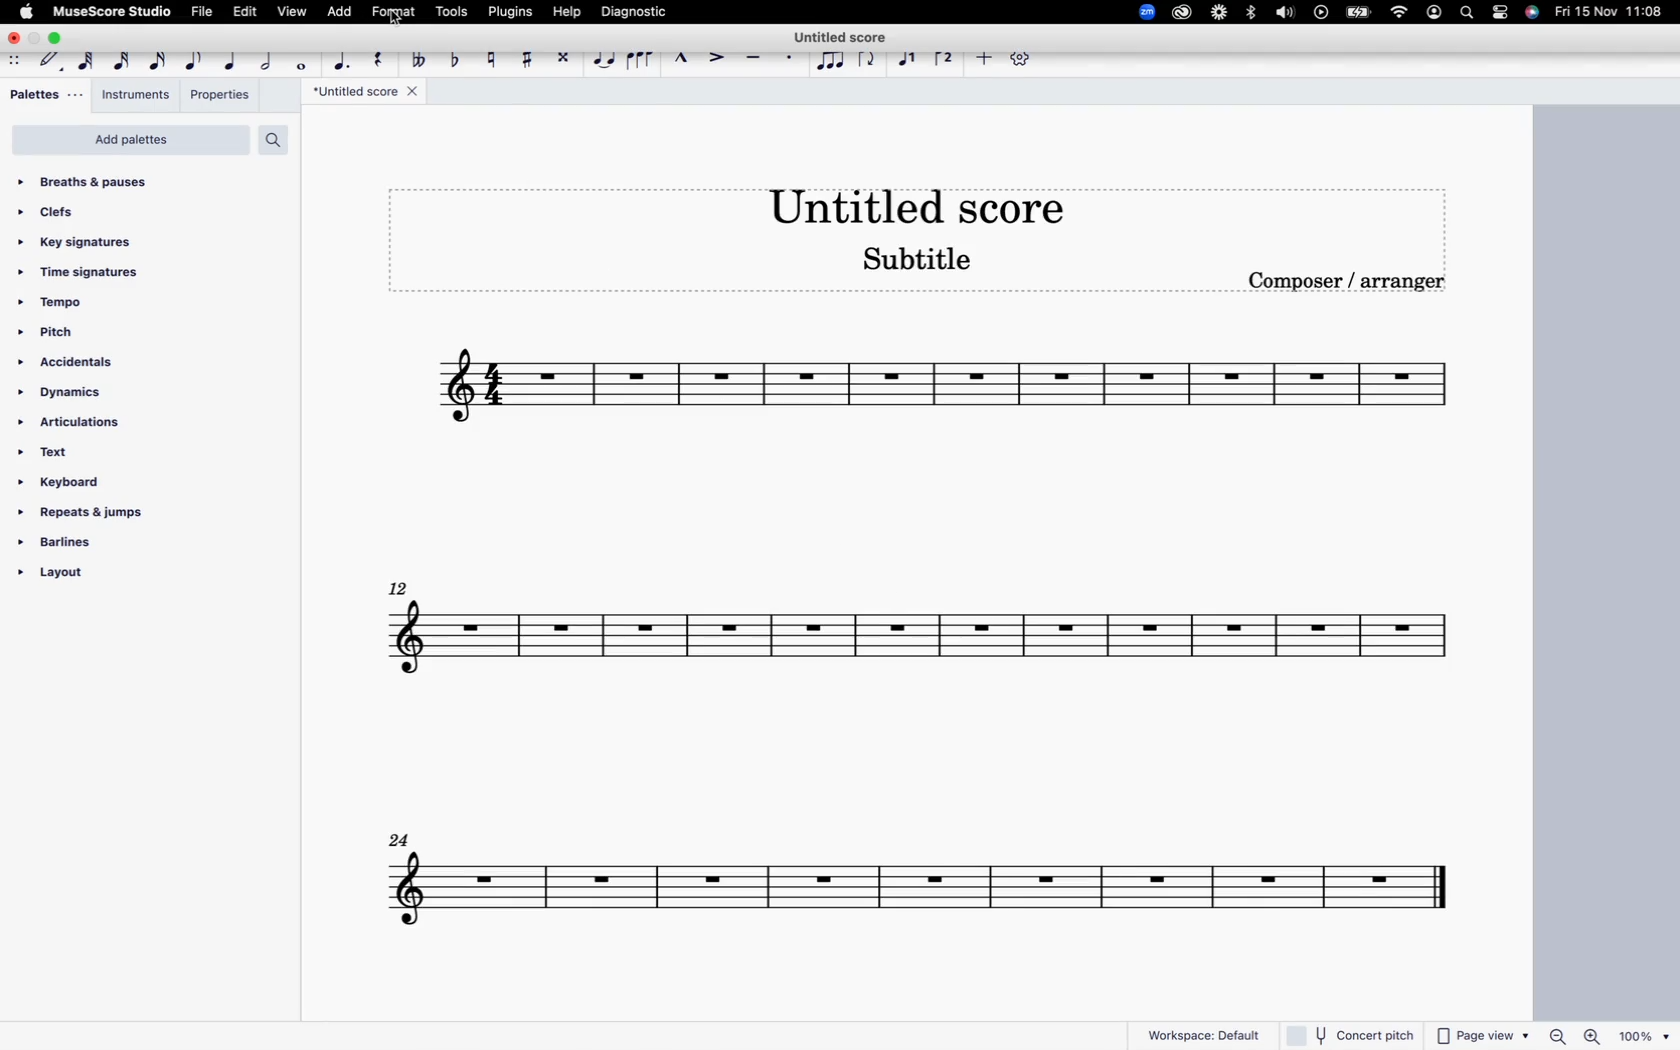 The height and width of the screenshot is (1050, 1680). What do you see at coordinates (14, 39) in the screenshot?
I see `close` at bounding box center [14, 39].